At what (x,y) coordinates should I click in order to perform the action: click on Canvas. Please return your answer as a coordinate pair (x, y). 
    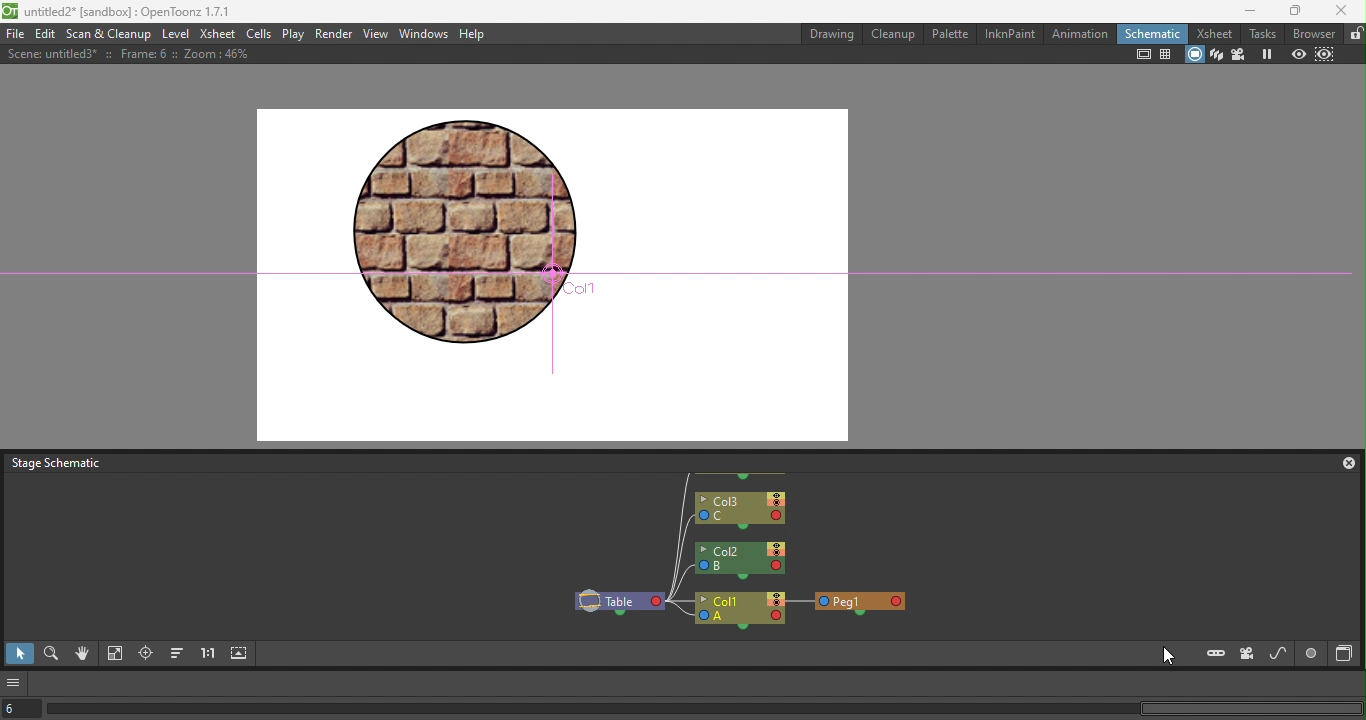
    Looking at the image, I should click on (558, 272).